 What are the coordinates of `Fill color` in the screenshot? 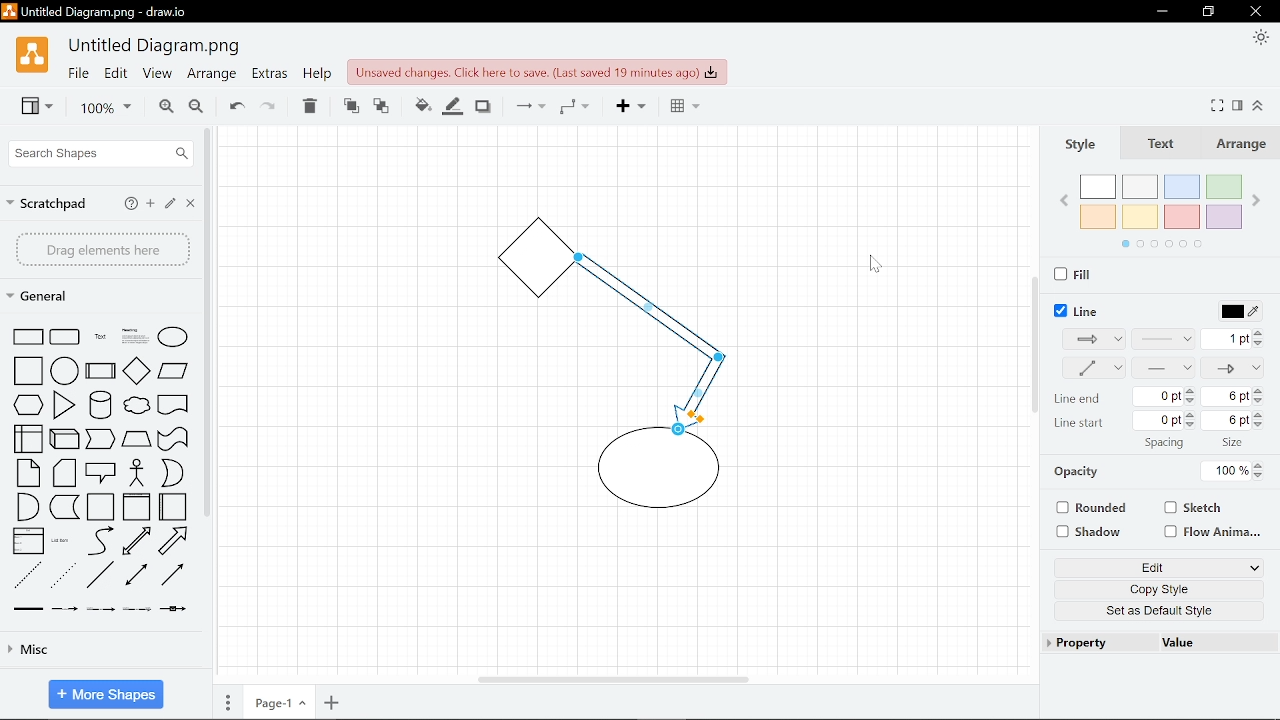 It's located at (418, 104).